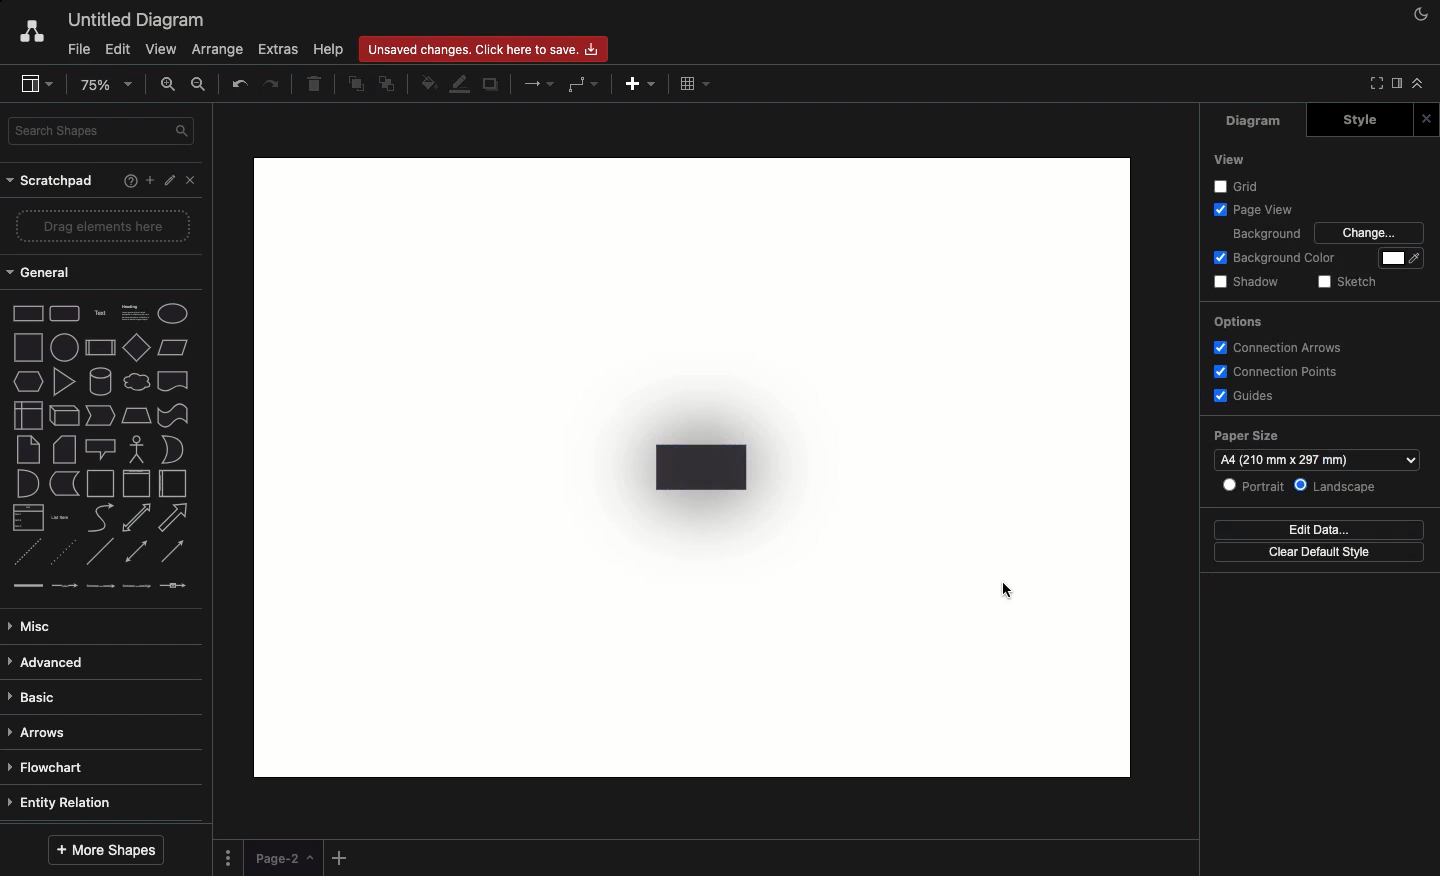  I want to click on link, so click(25, 585).